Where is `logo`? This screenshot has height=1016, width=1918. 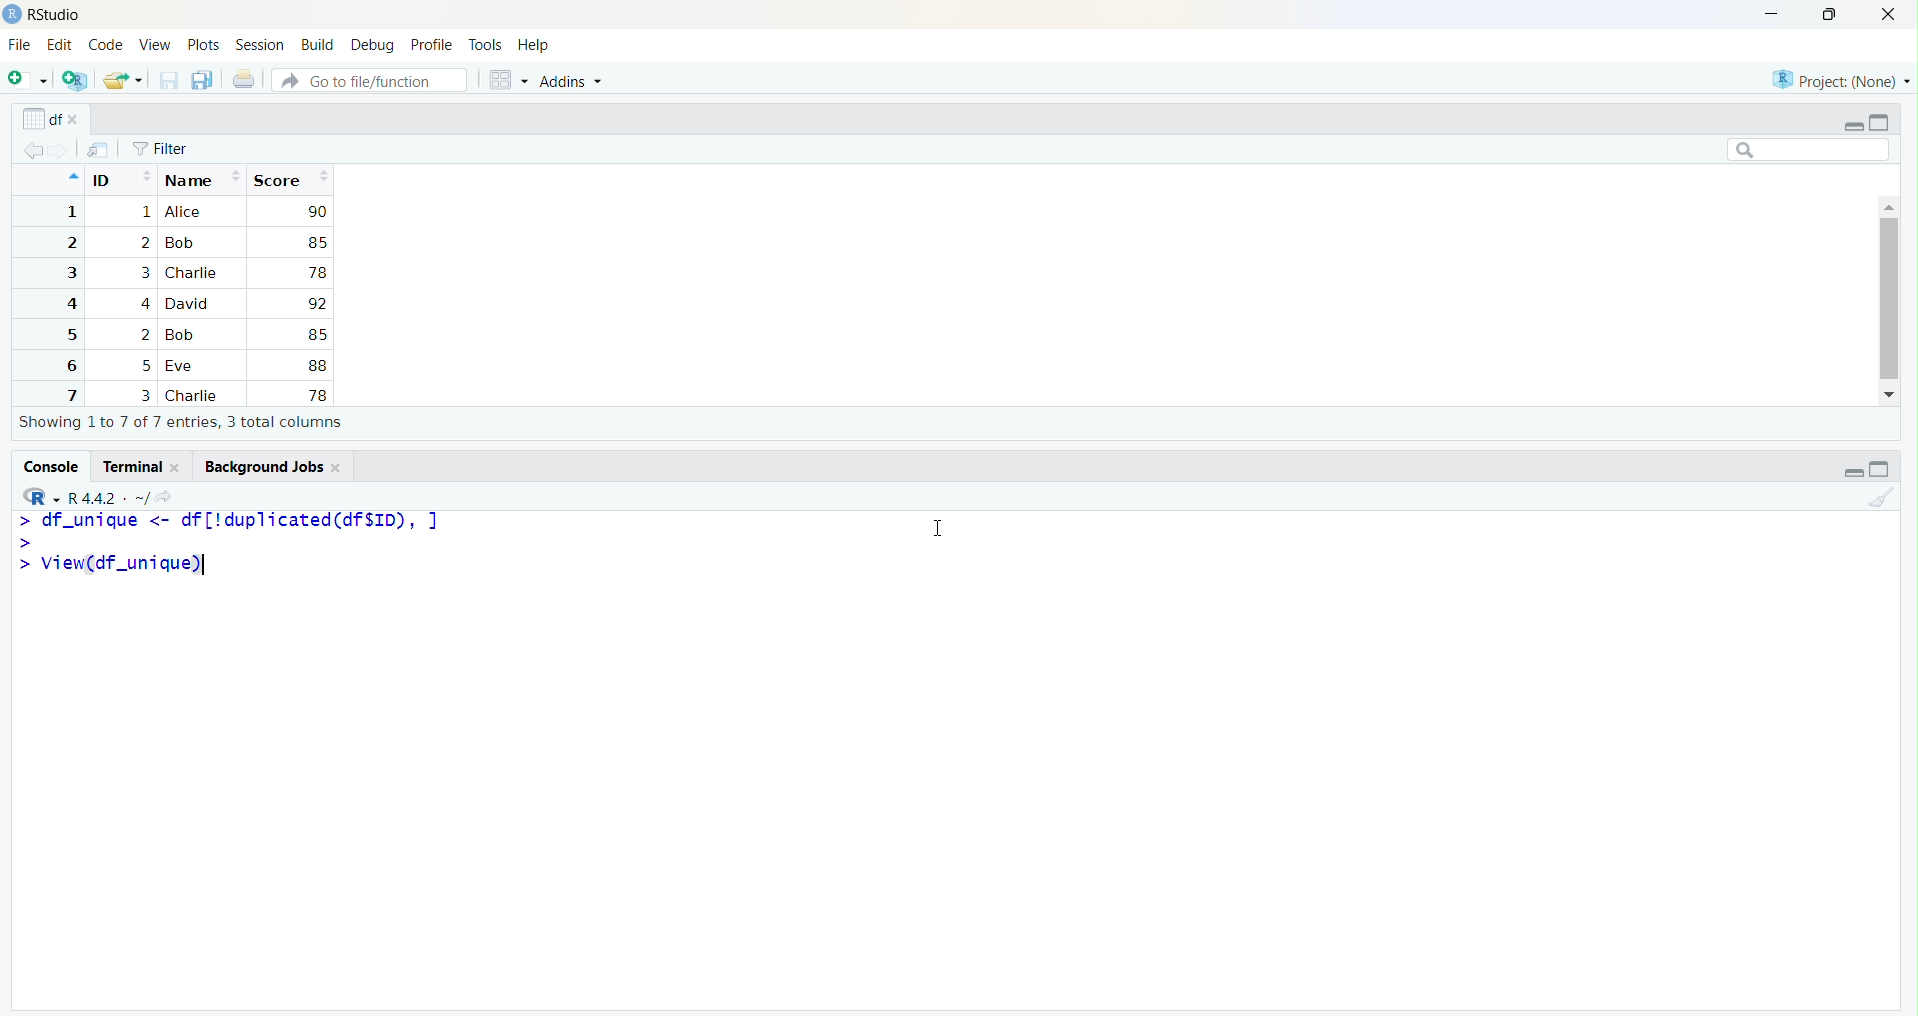 logo is located at coordinates (12, 15).